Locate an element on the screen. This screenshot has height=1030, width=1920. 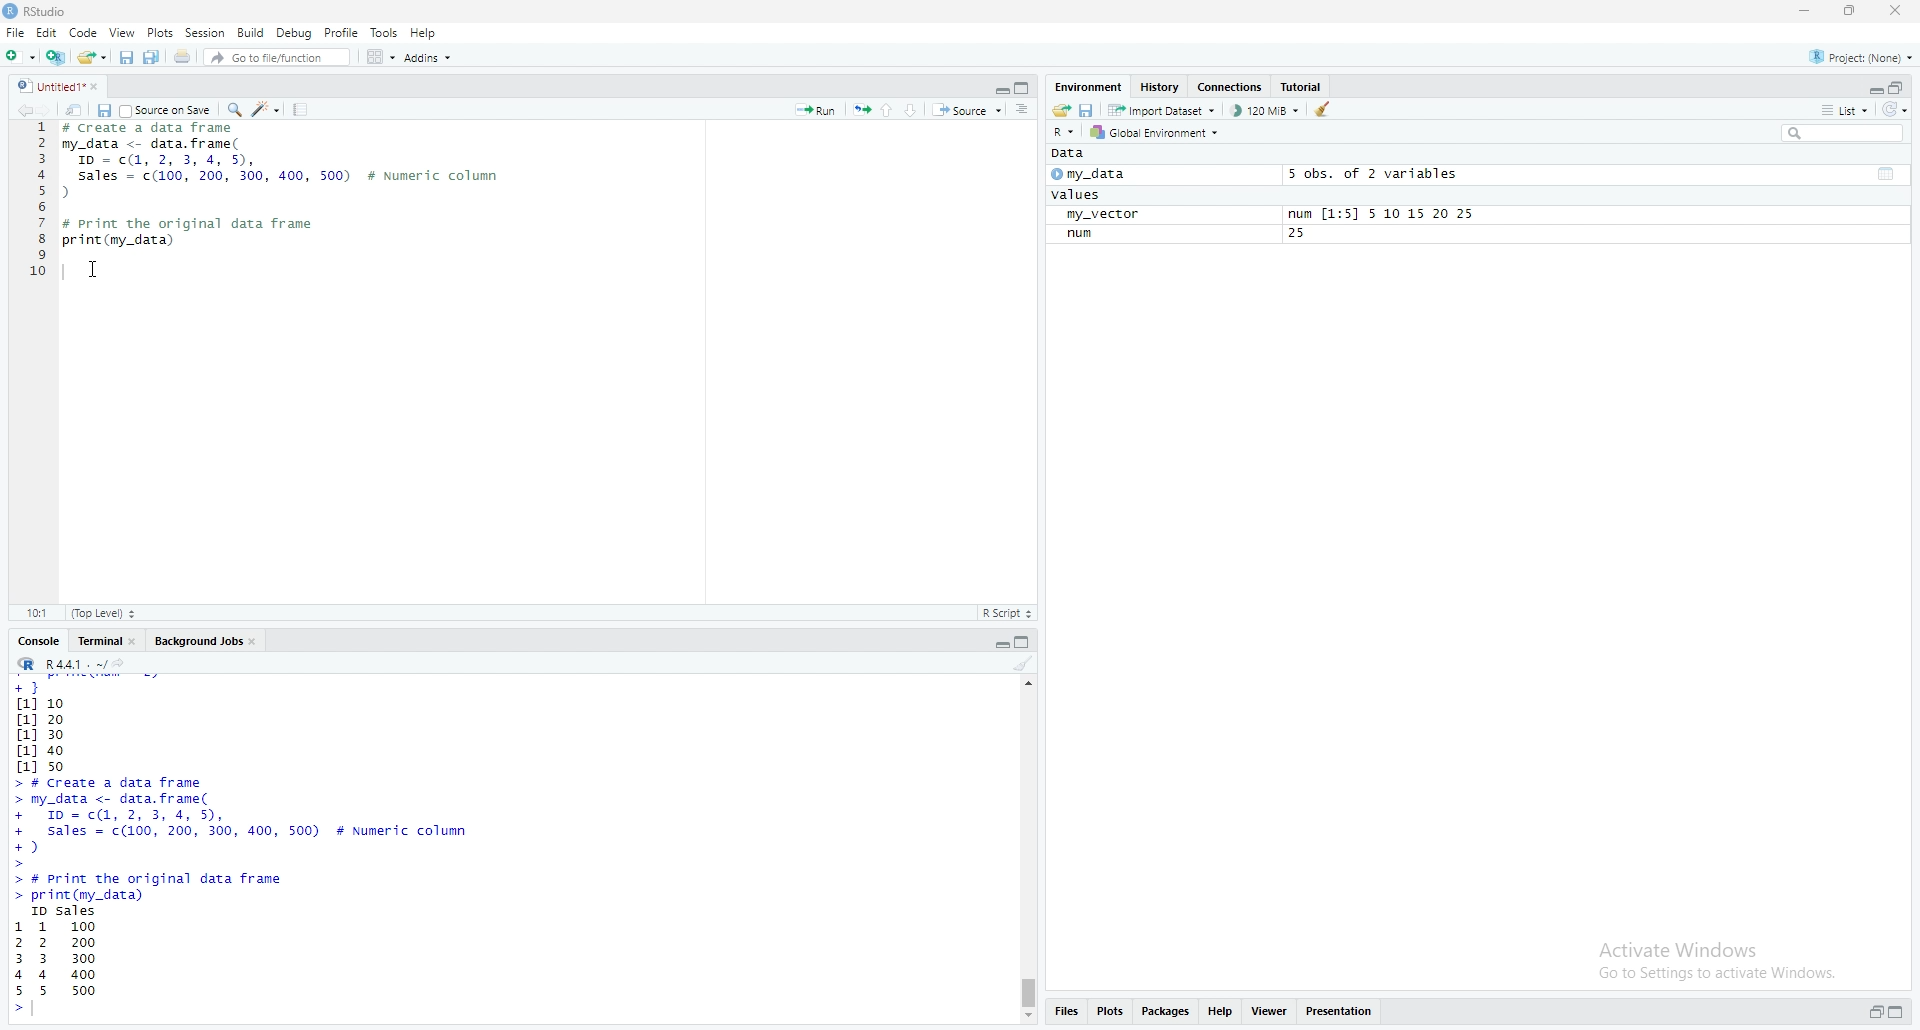
minimize is located at coordinates (996, 643).